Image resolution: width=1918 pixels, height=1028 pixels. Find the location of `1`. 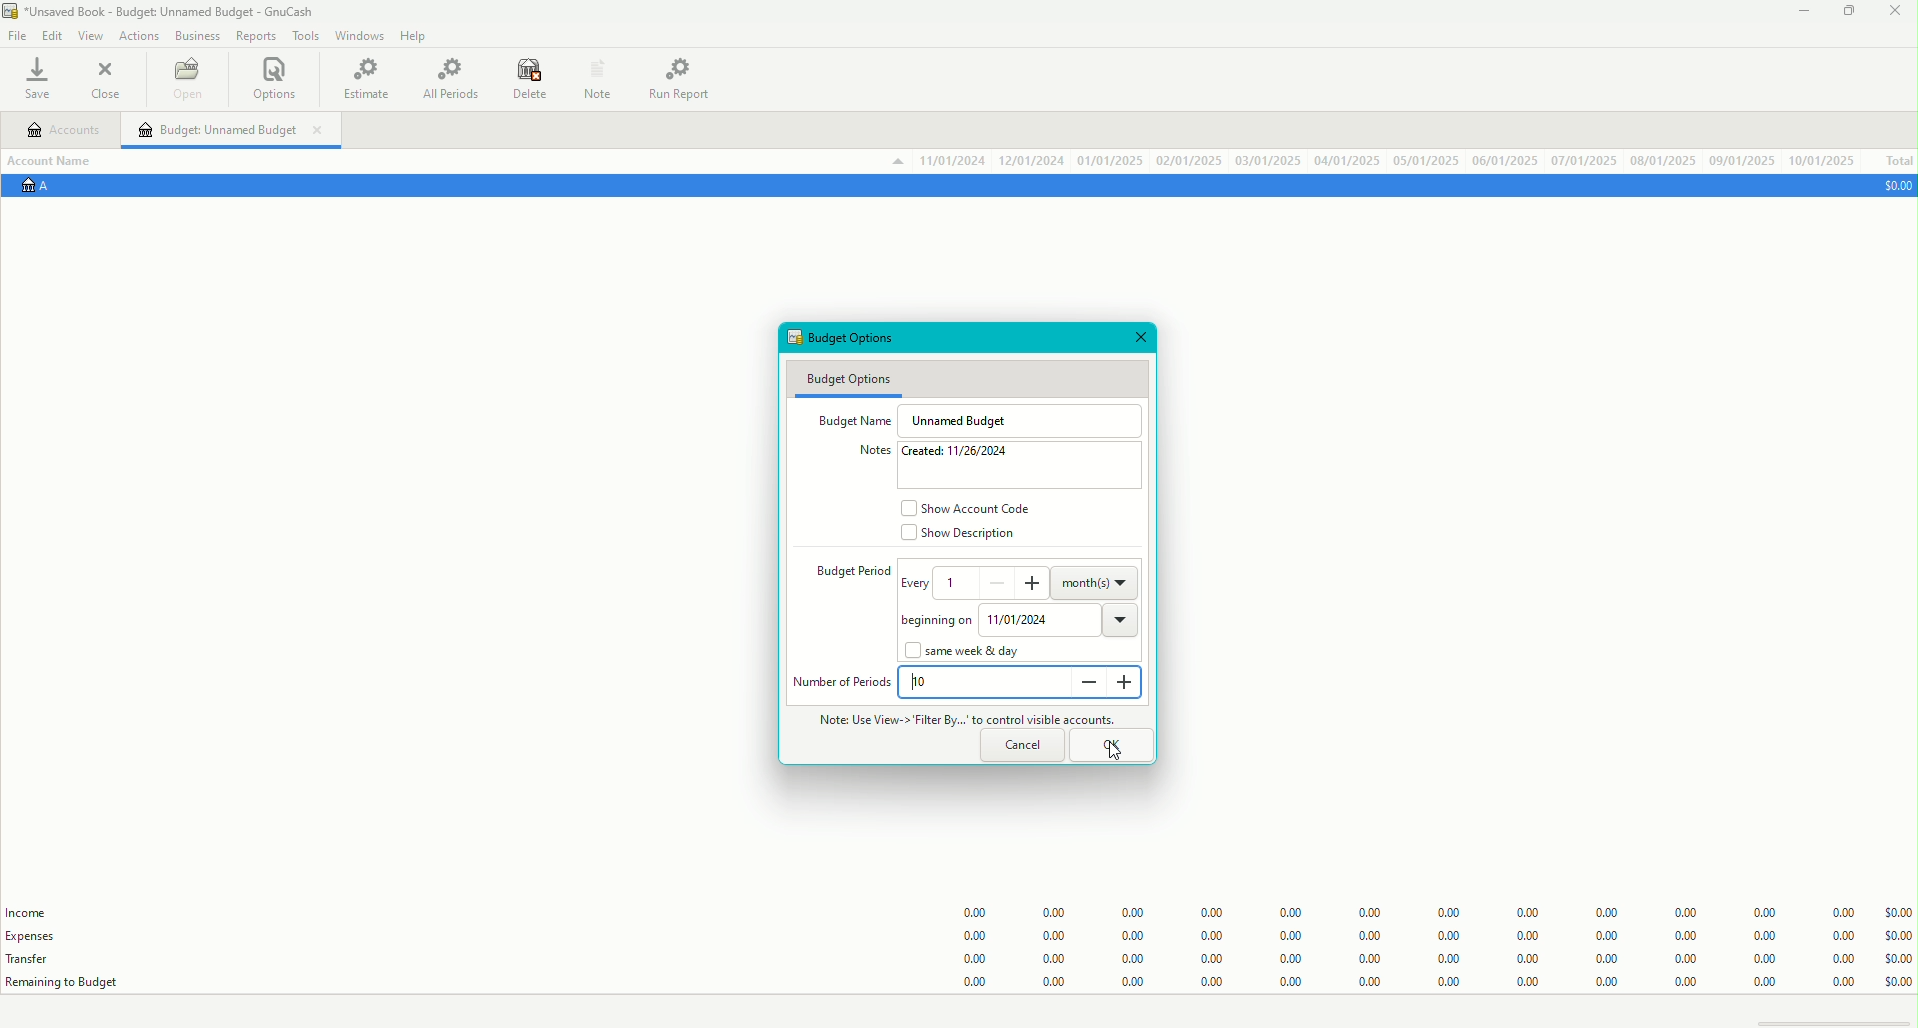

1 is located at coordinates (959, 582).